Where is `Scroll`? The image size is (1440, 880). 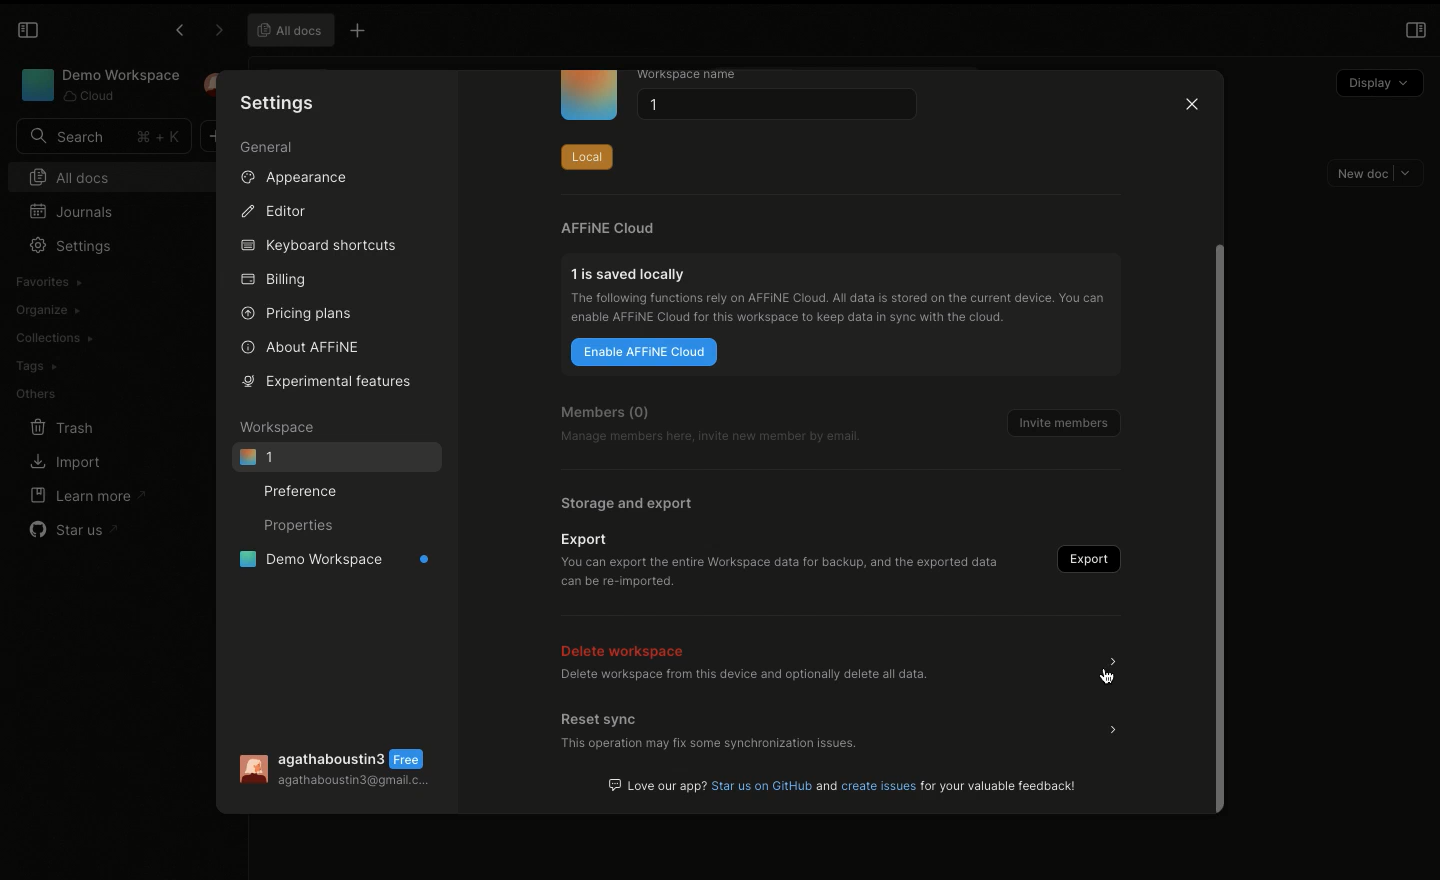 Scroll is located at coordinates (1222, 445).